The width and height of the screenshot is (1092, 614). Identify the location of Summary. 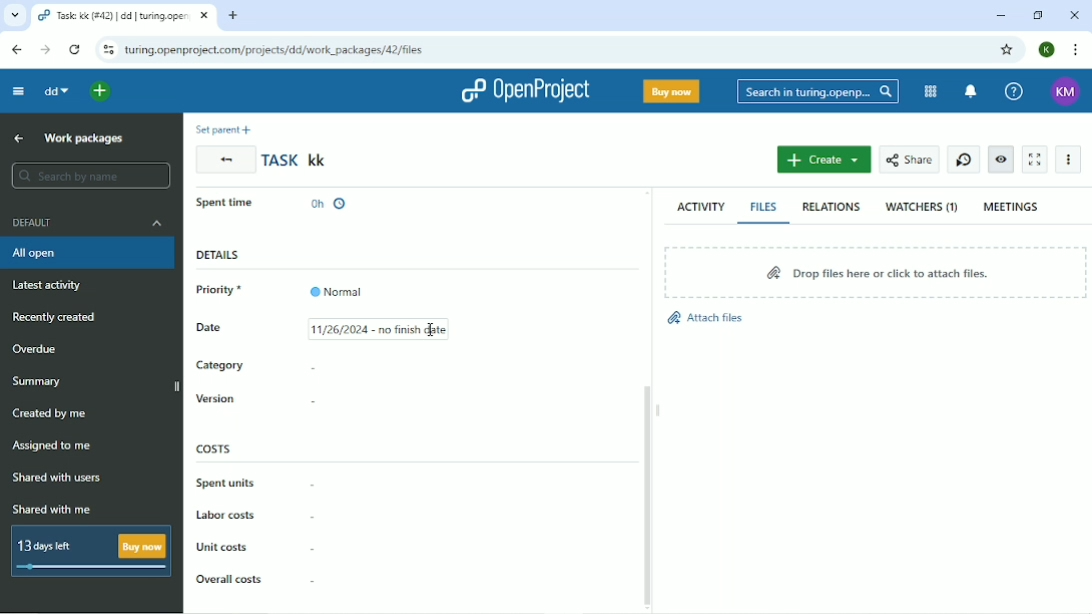
(36, 382).